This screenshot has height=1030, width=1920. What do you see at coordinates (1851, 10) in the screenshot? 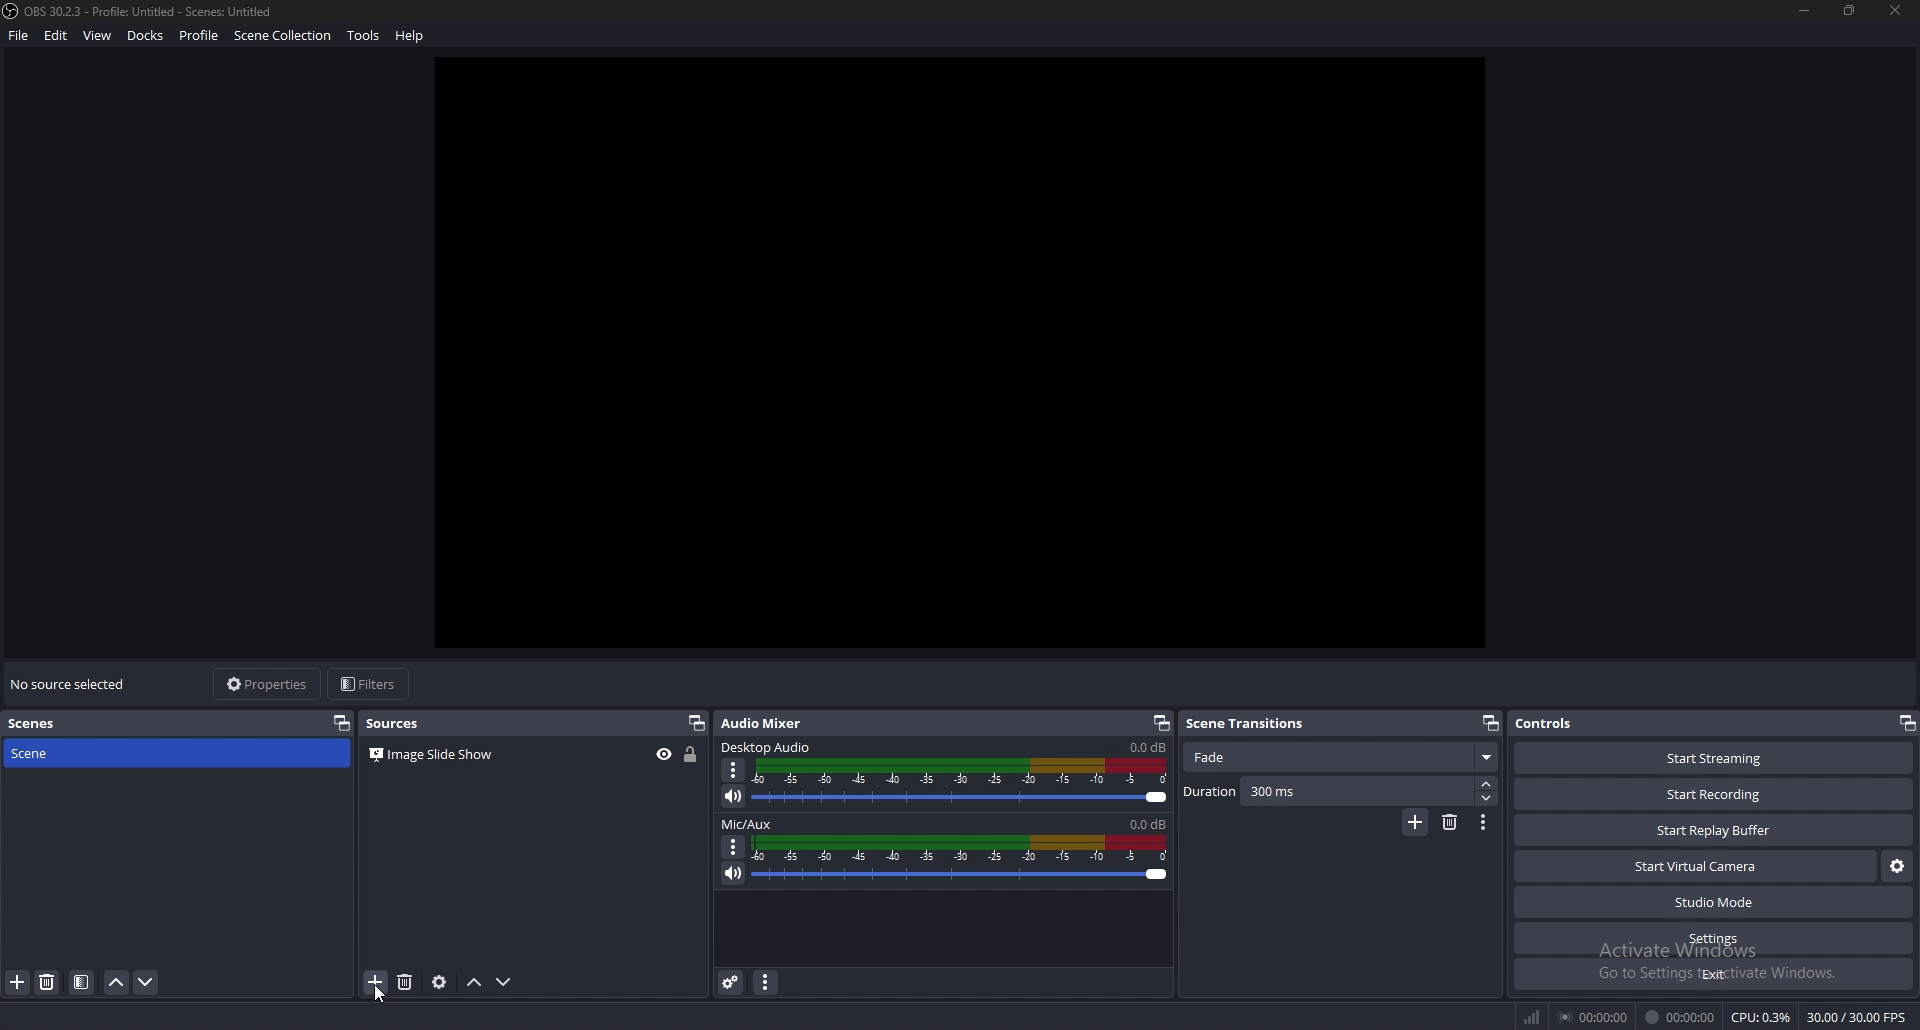
I see `resize` at bounding box center [1851, 10].